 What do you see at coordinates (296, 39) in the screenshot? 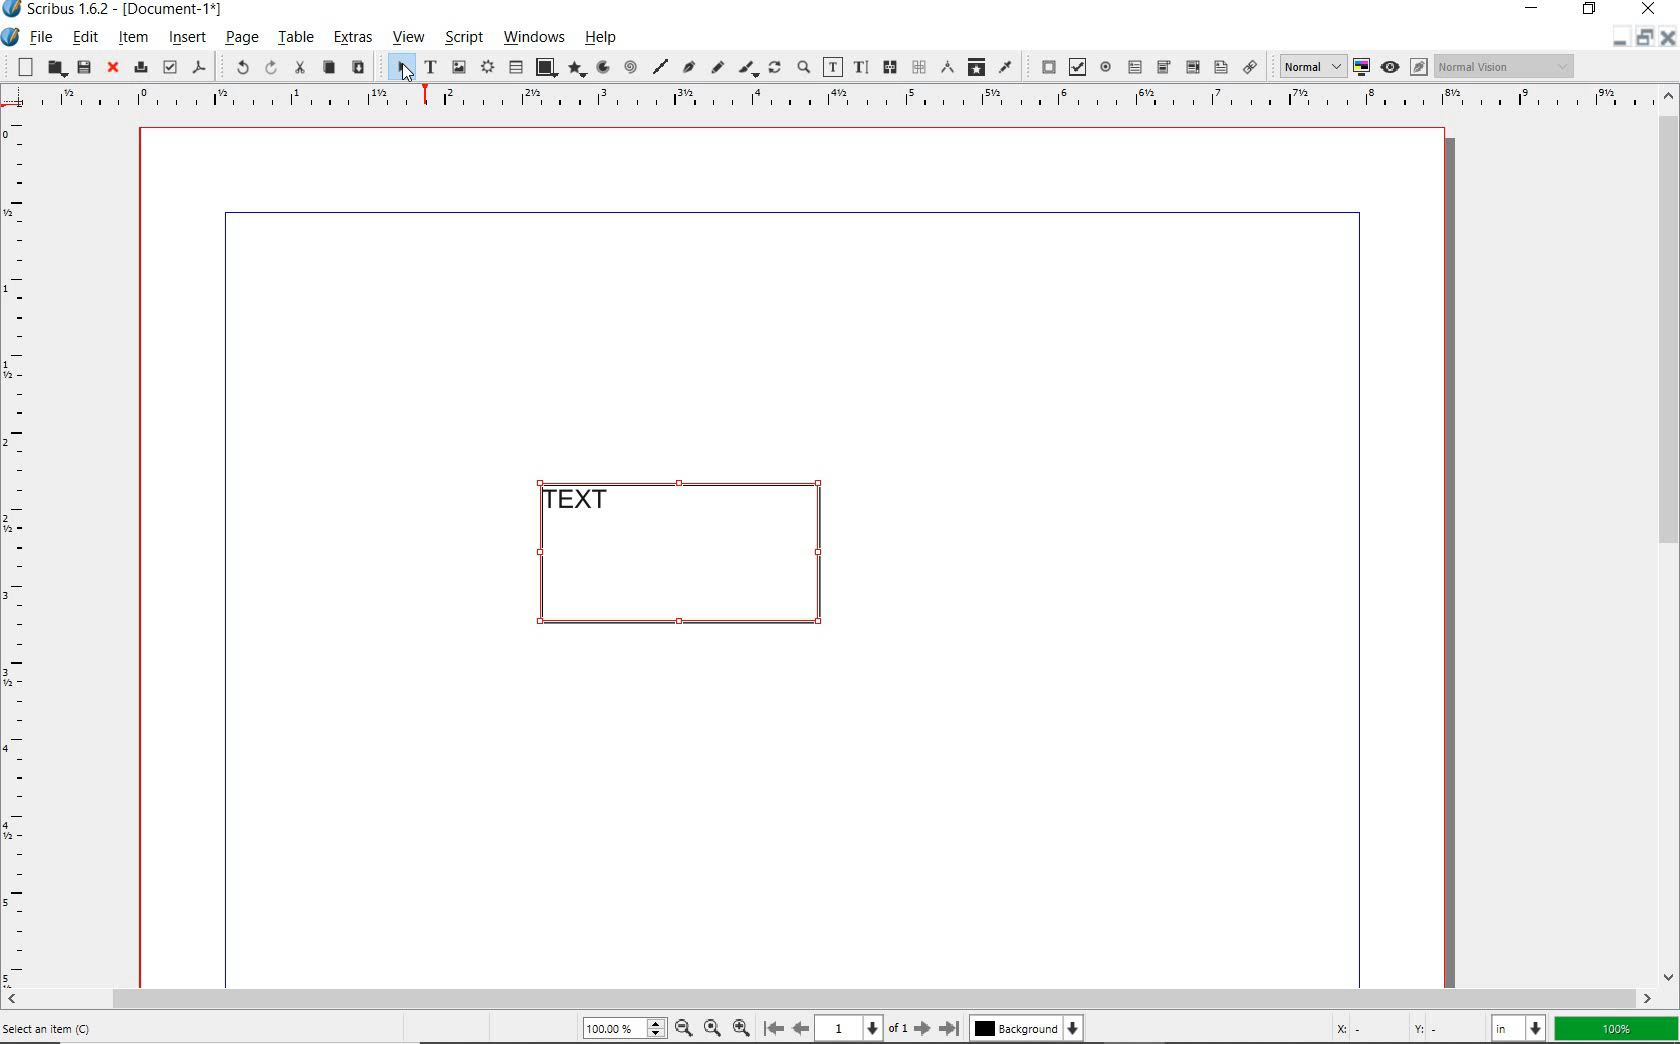
I see `table` at bounding box center [296, 39].